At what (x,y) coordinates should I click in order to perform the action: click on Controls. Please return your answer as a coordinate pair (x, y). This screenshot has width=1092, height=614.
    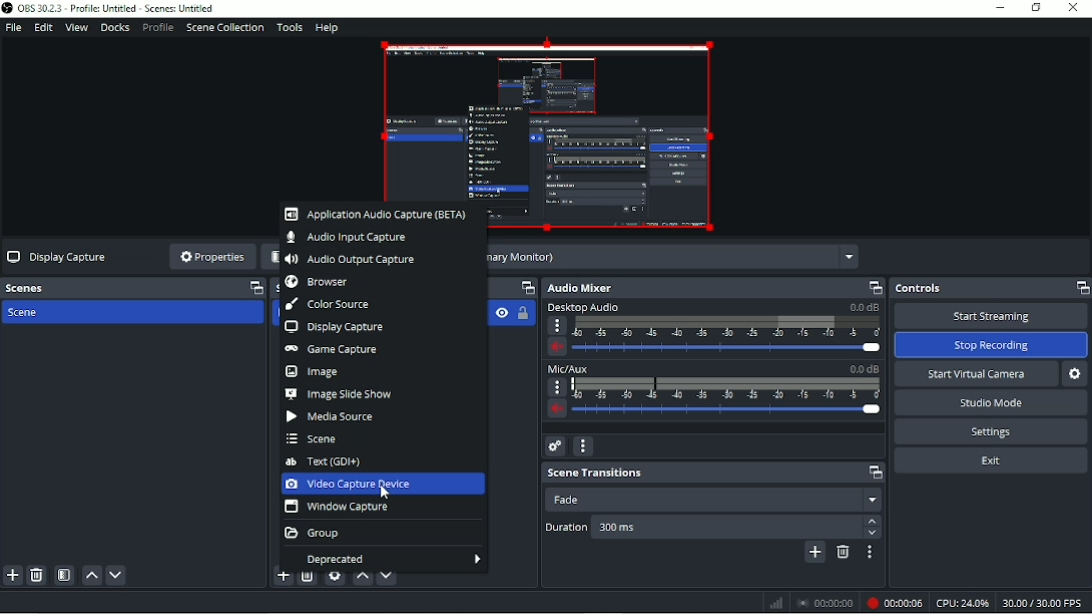
    Looking at the image, I should click on (990, 286).